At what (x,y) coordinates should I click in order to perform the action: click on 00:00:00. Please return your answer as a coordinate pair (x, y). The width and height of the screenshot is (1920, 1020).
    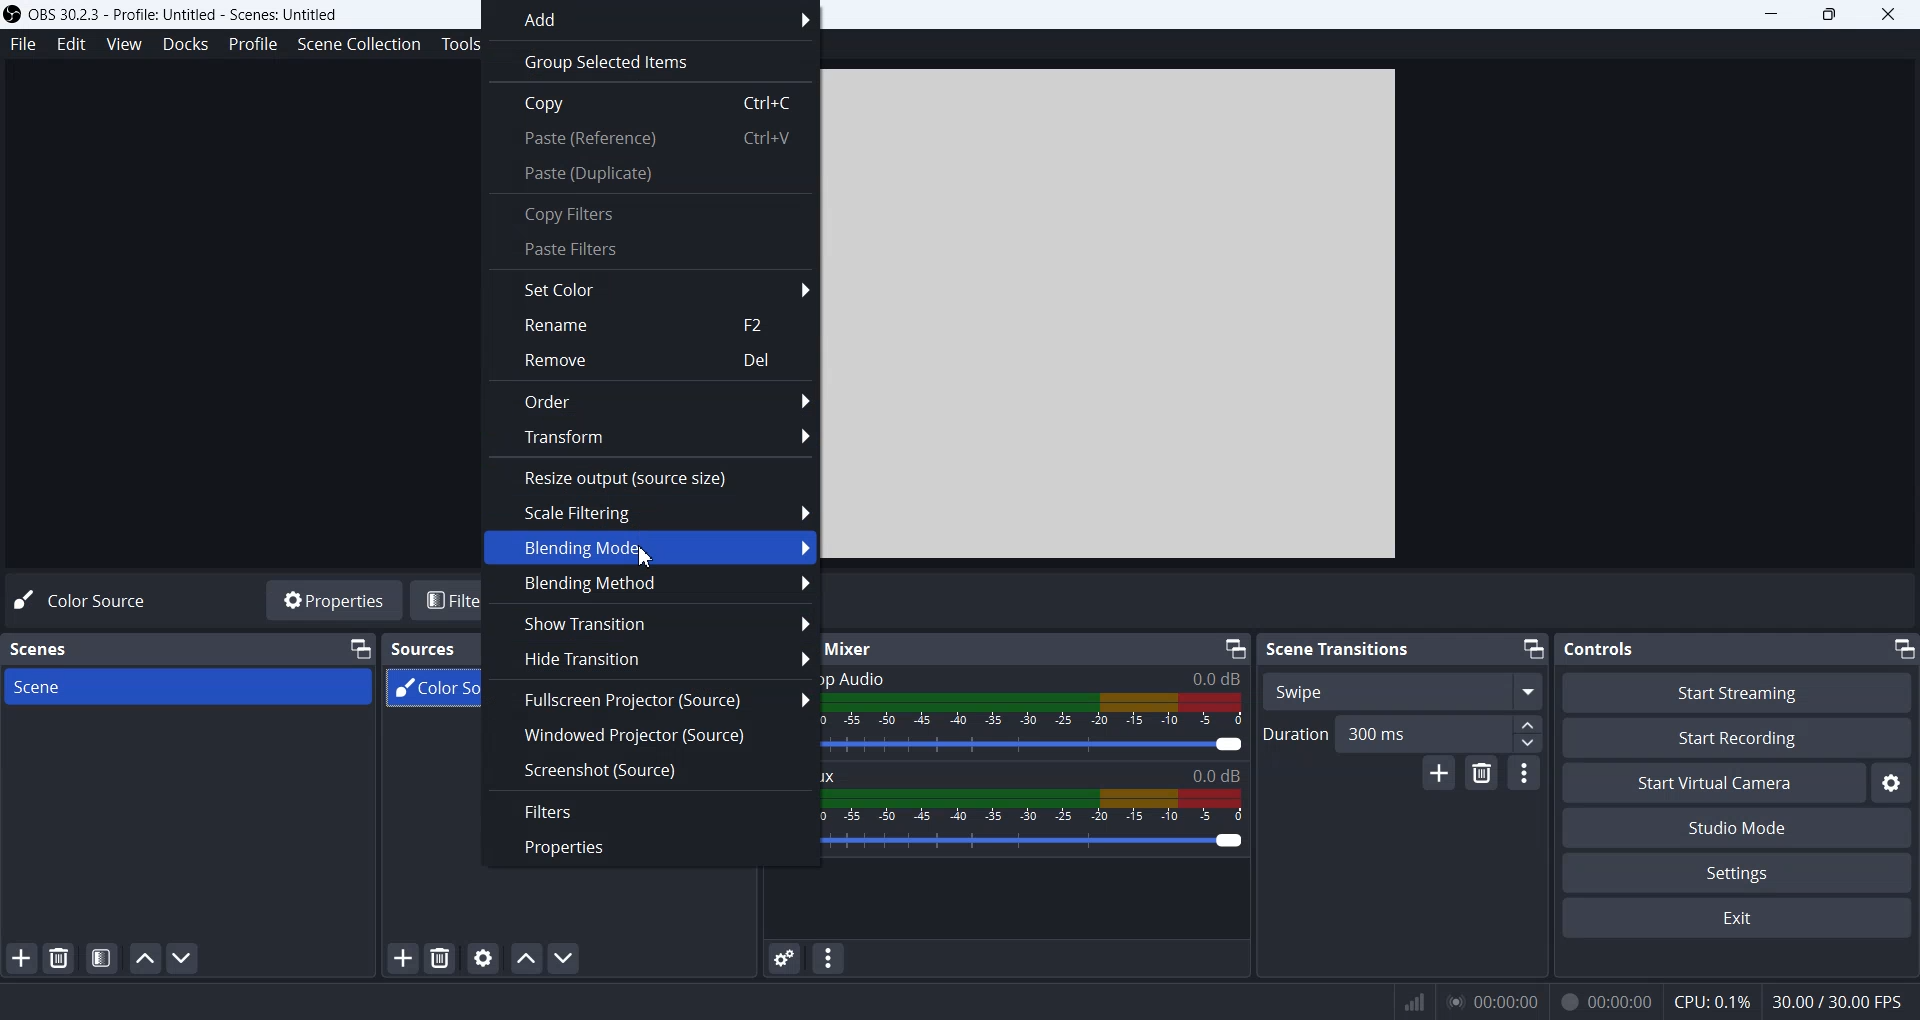
    Looking at the image, I should click on (1604, 999).